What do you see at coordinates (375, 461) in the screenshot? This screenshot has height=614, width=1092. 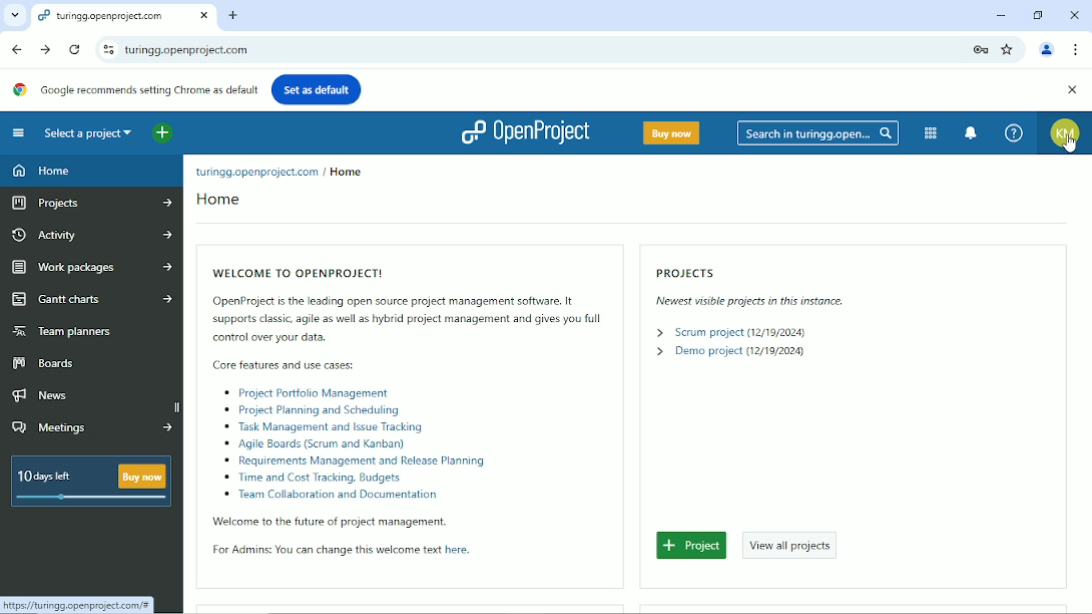 I see `Requirements Management and Release Planning` at bounding box center [375, 461].